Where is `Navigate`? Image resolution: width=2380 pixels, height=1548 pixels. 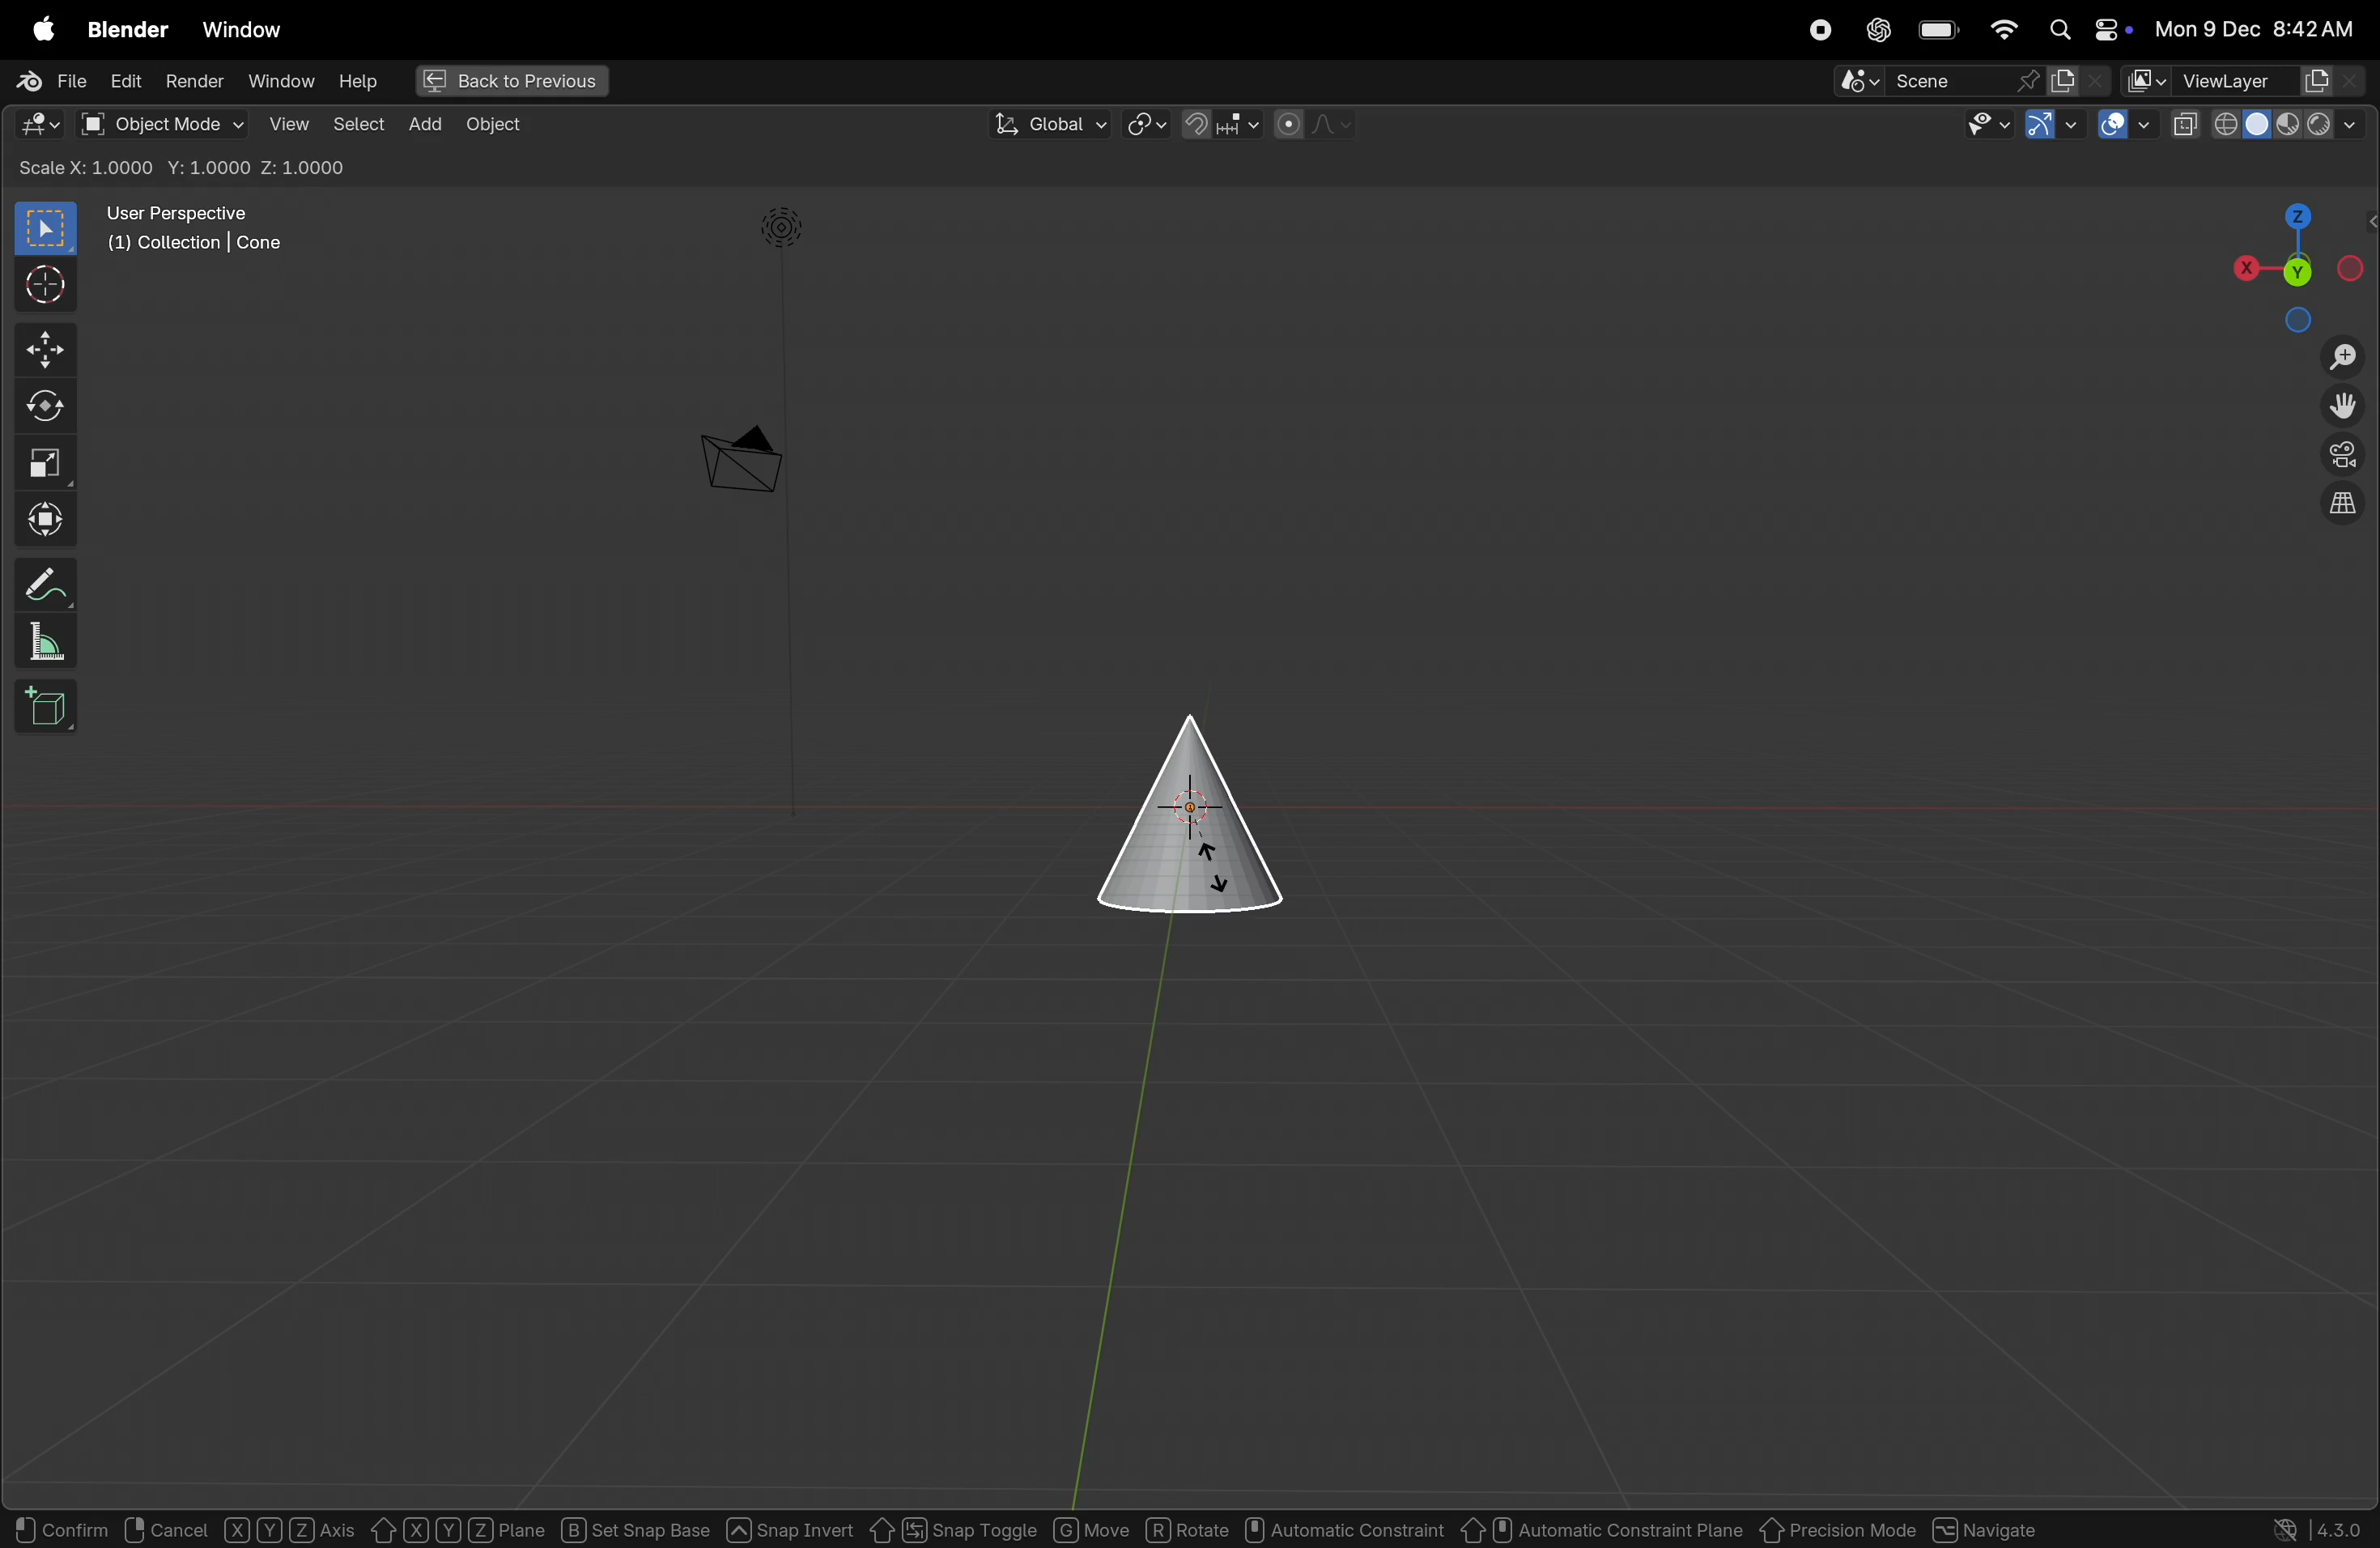 Navigate is located at coordinates (1988, 1530).